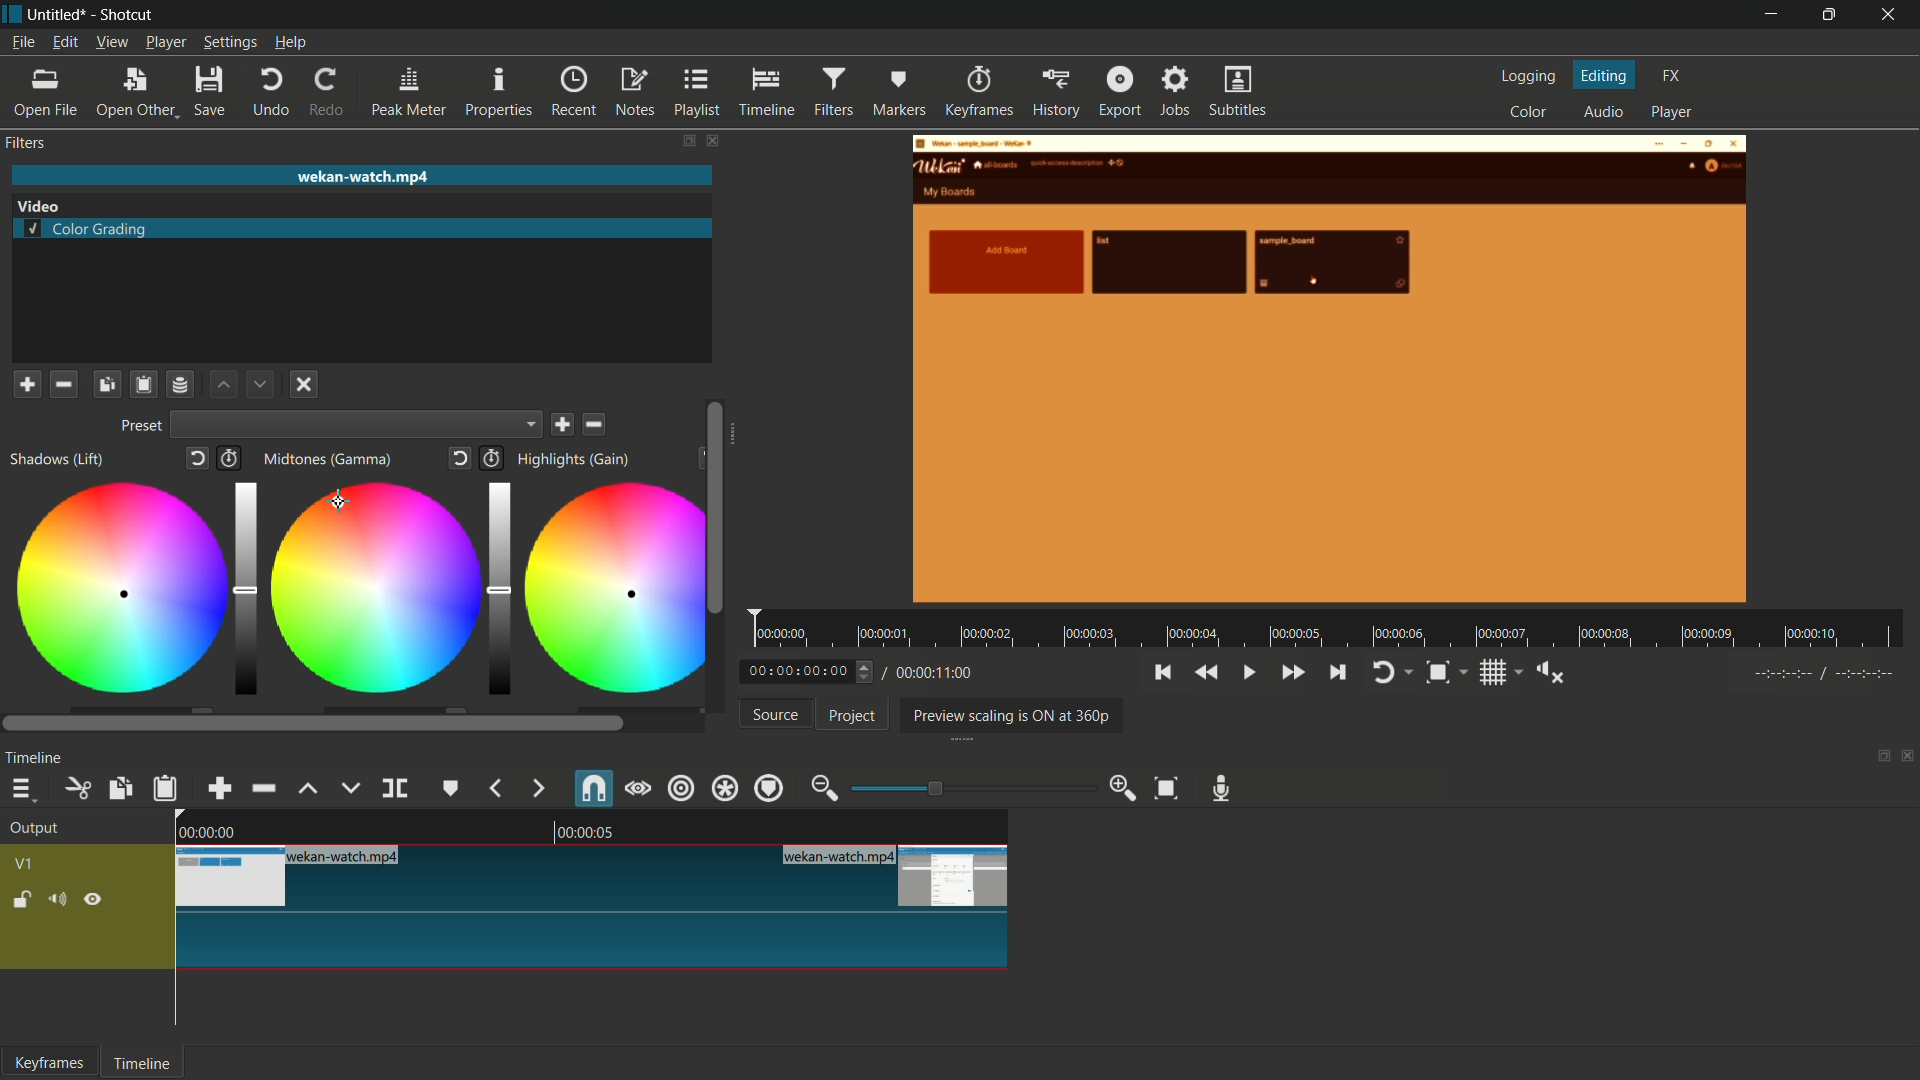 The image size is (1920, 1080). I want to click on quickly play forward, so click(1292, 673).